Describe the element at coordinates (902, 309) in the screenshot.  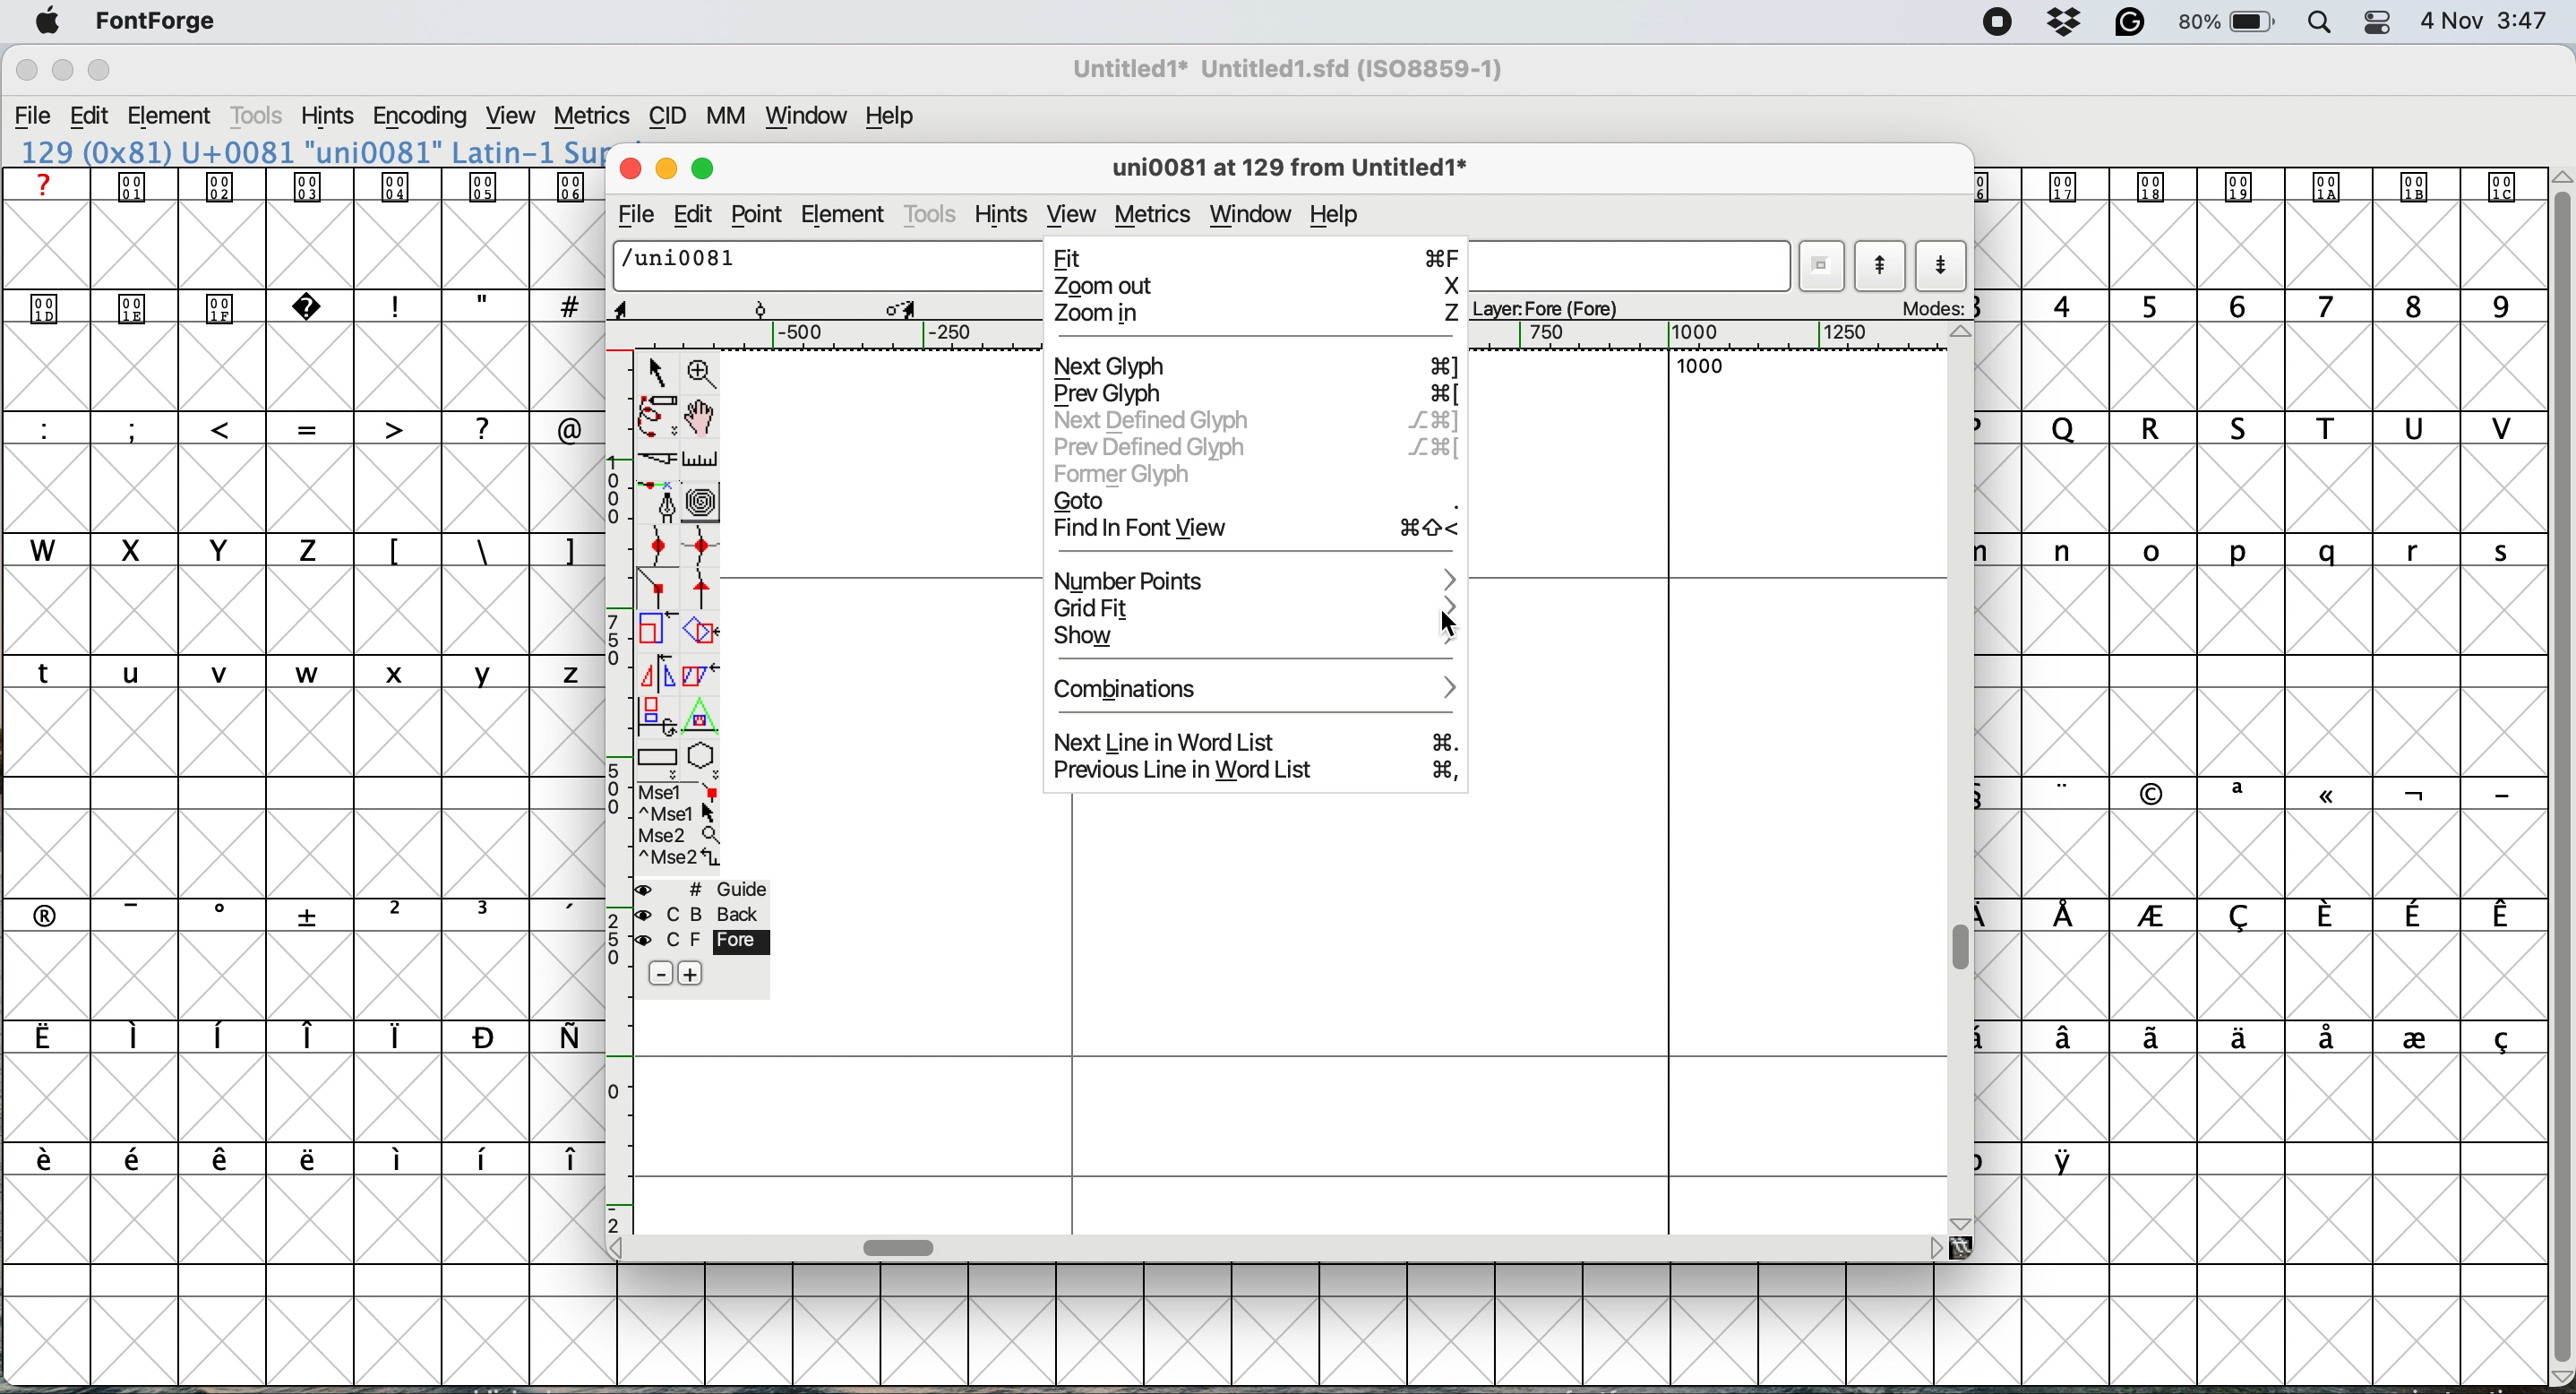
I see `Scale/Transform Tool` at that location.